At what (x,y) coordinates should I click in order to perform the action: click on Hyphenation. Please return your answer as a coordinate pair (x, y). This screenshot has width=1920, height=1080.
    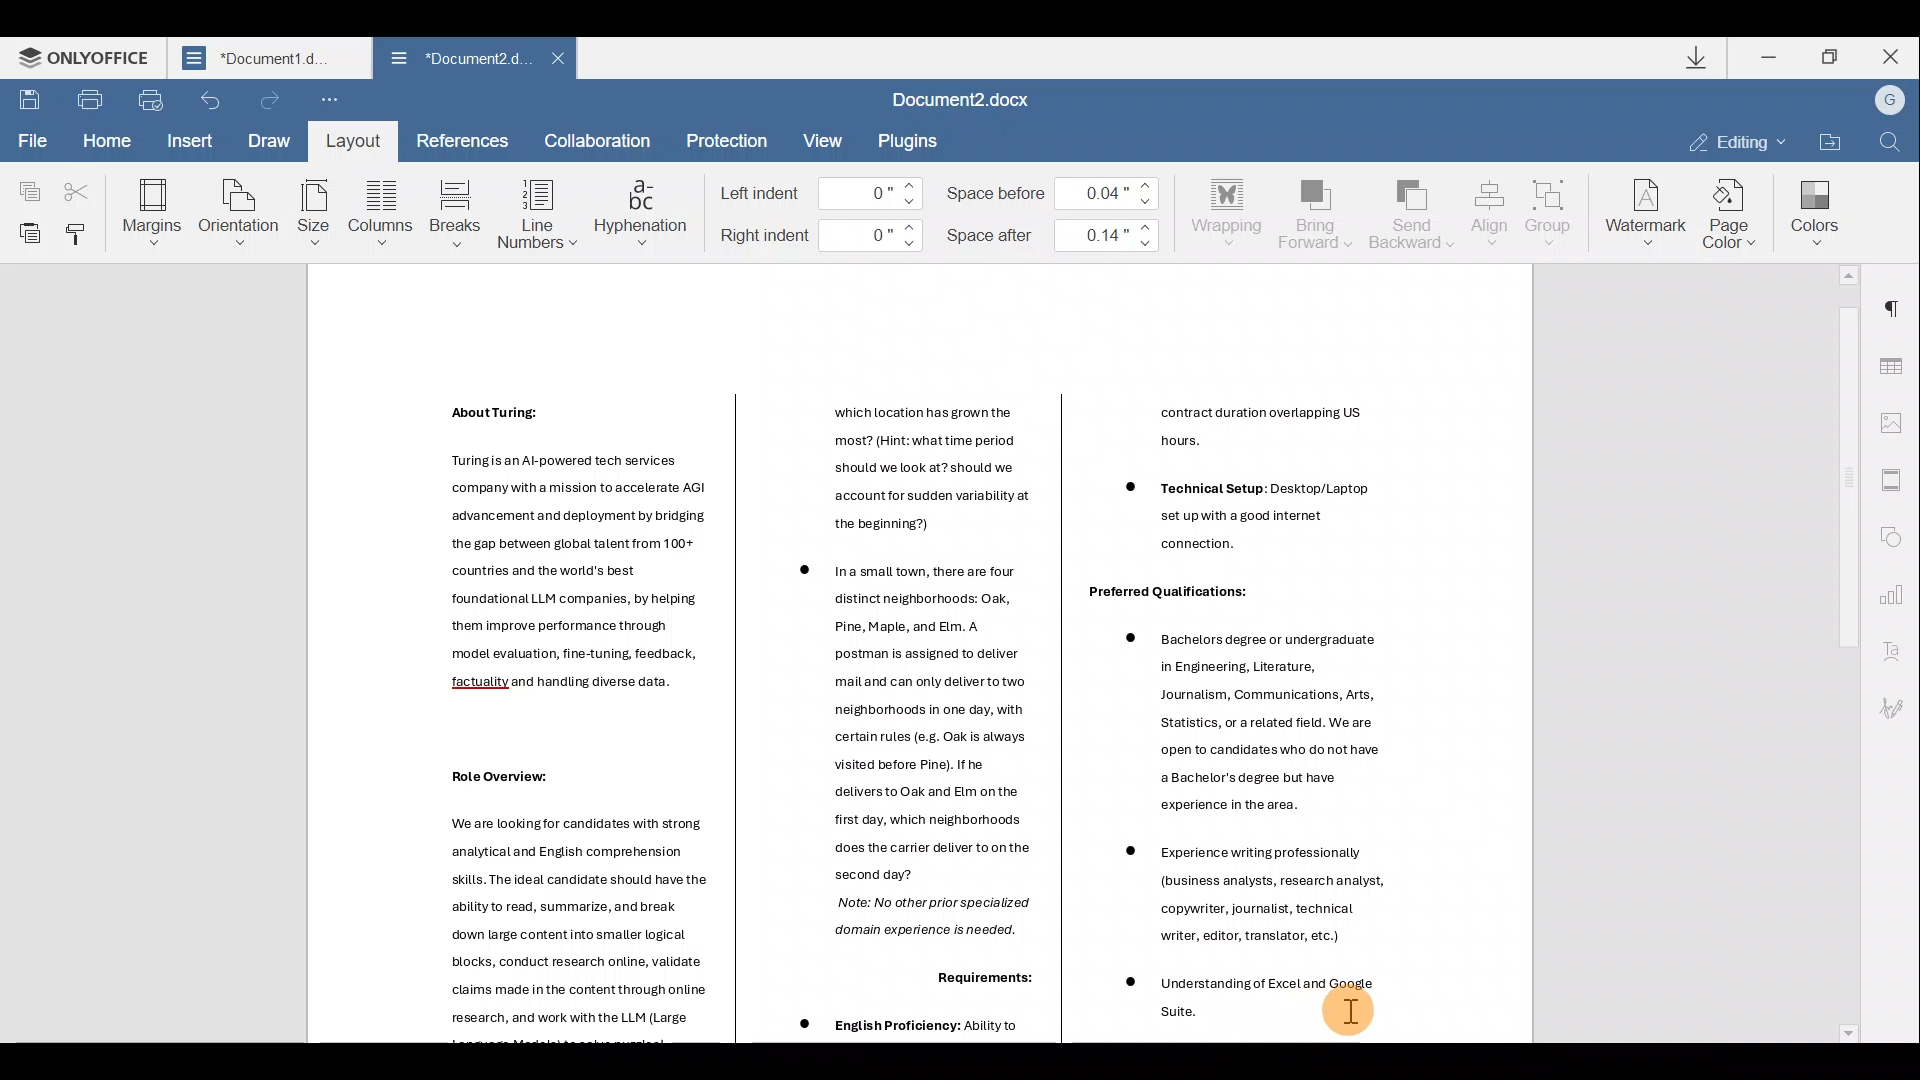
    Looking at the image, I should click on (642, 209).